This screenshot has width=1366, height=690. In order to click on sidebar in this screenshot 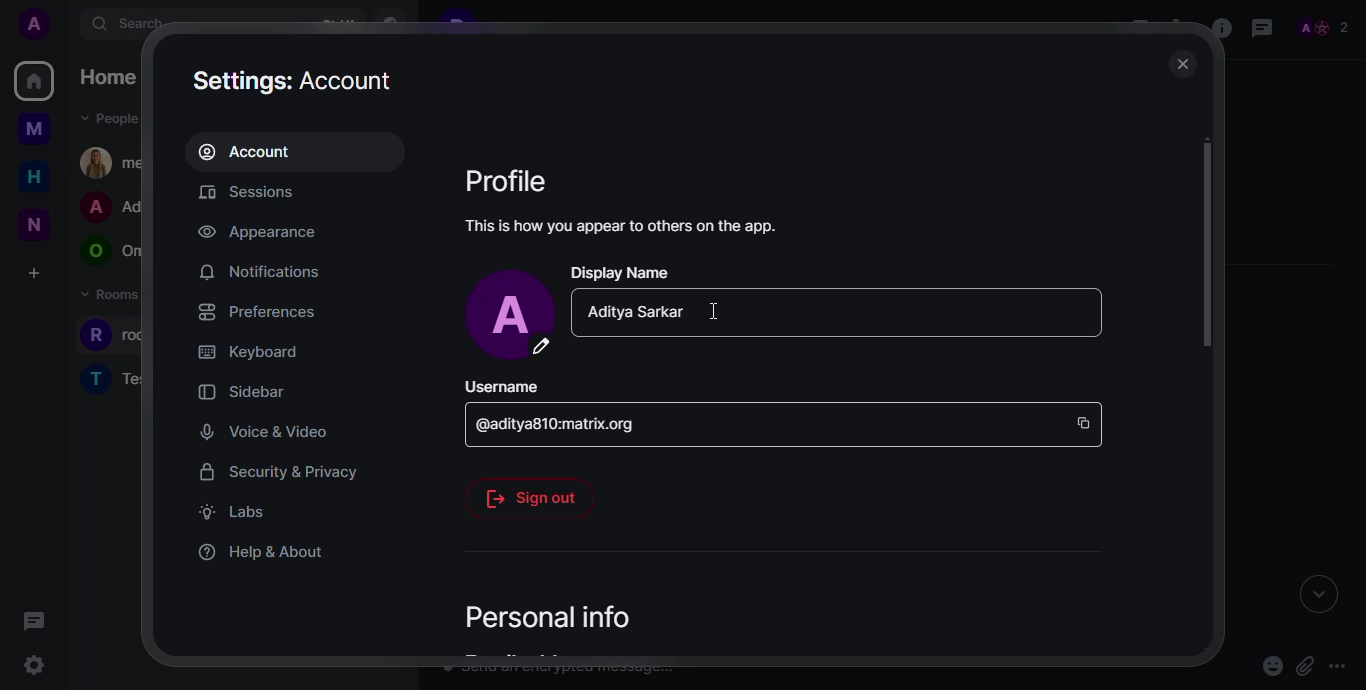, I will do `click(240, 391)`.